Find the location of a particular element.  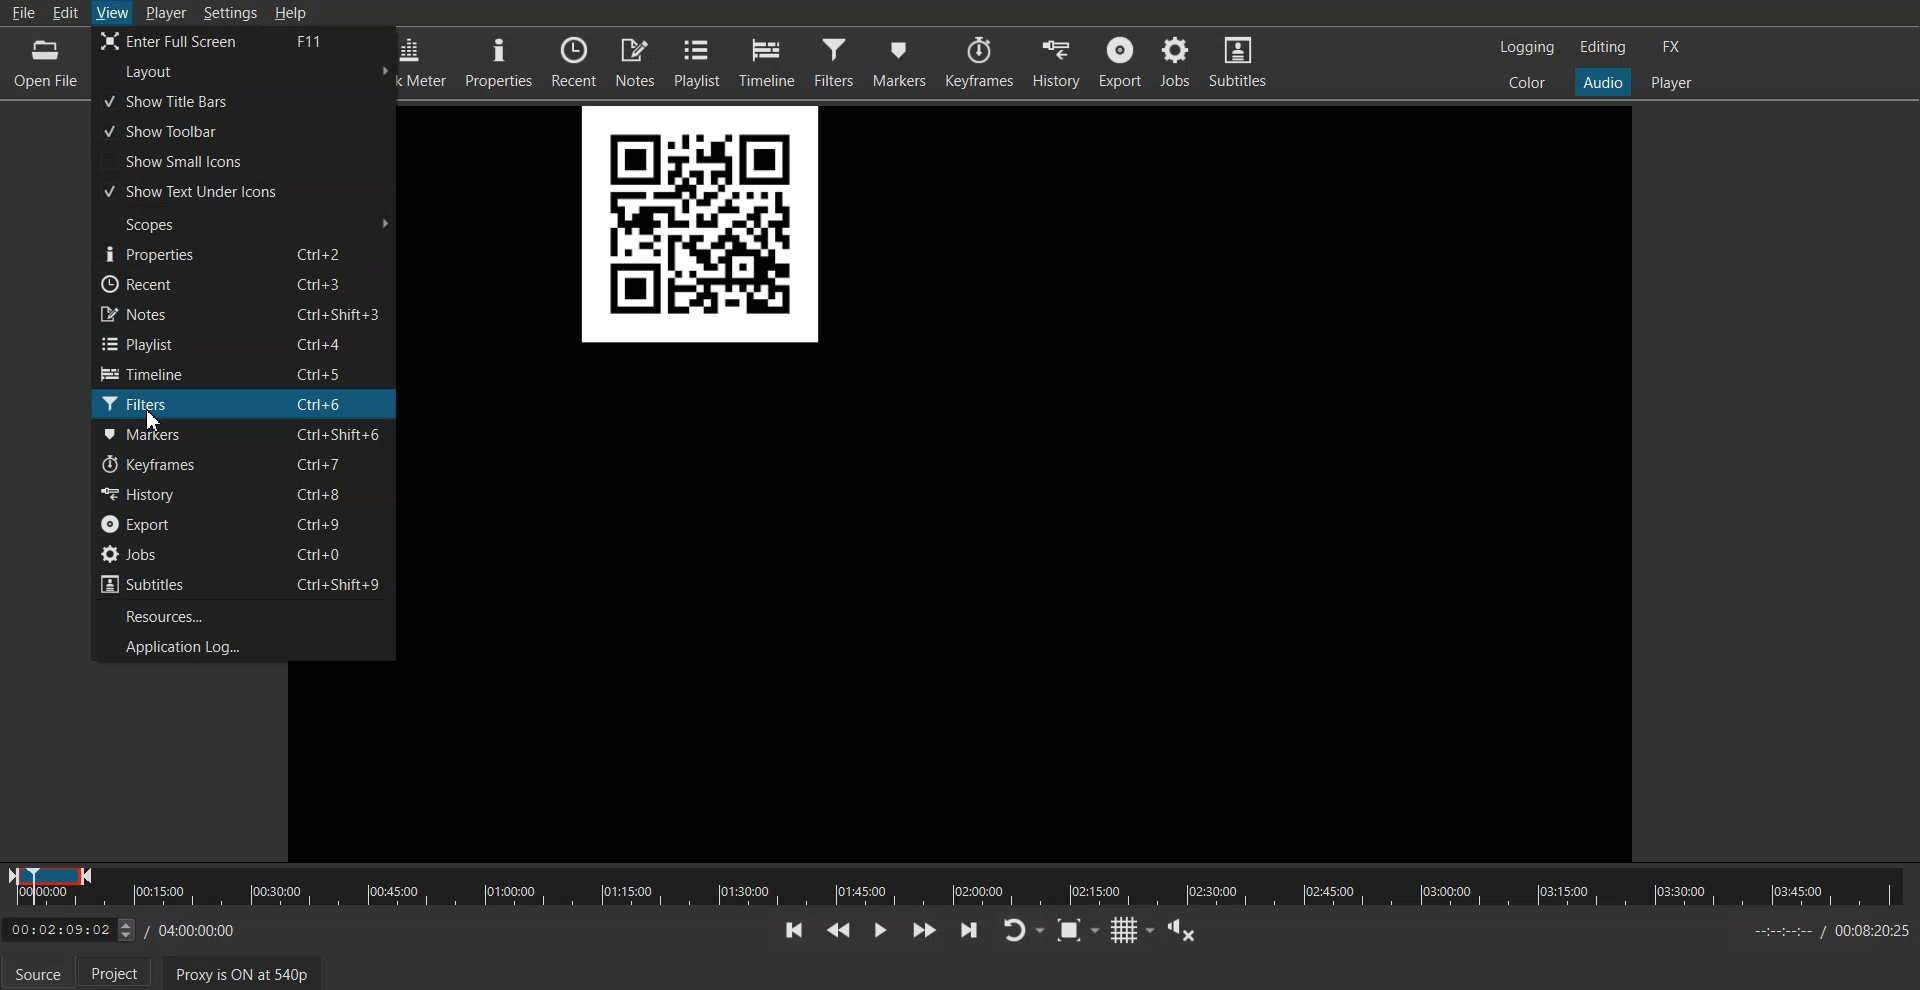

Switch to the Editor layout is located at coordinates (1603, 47).